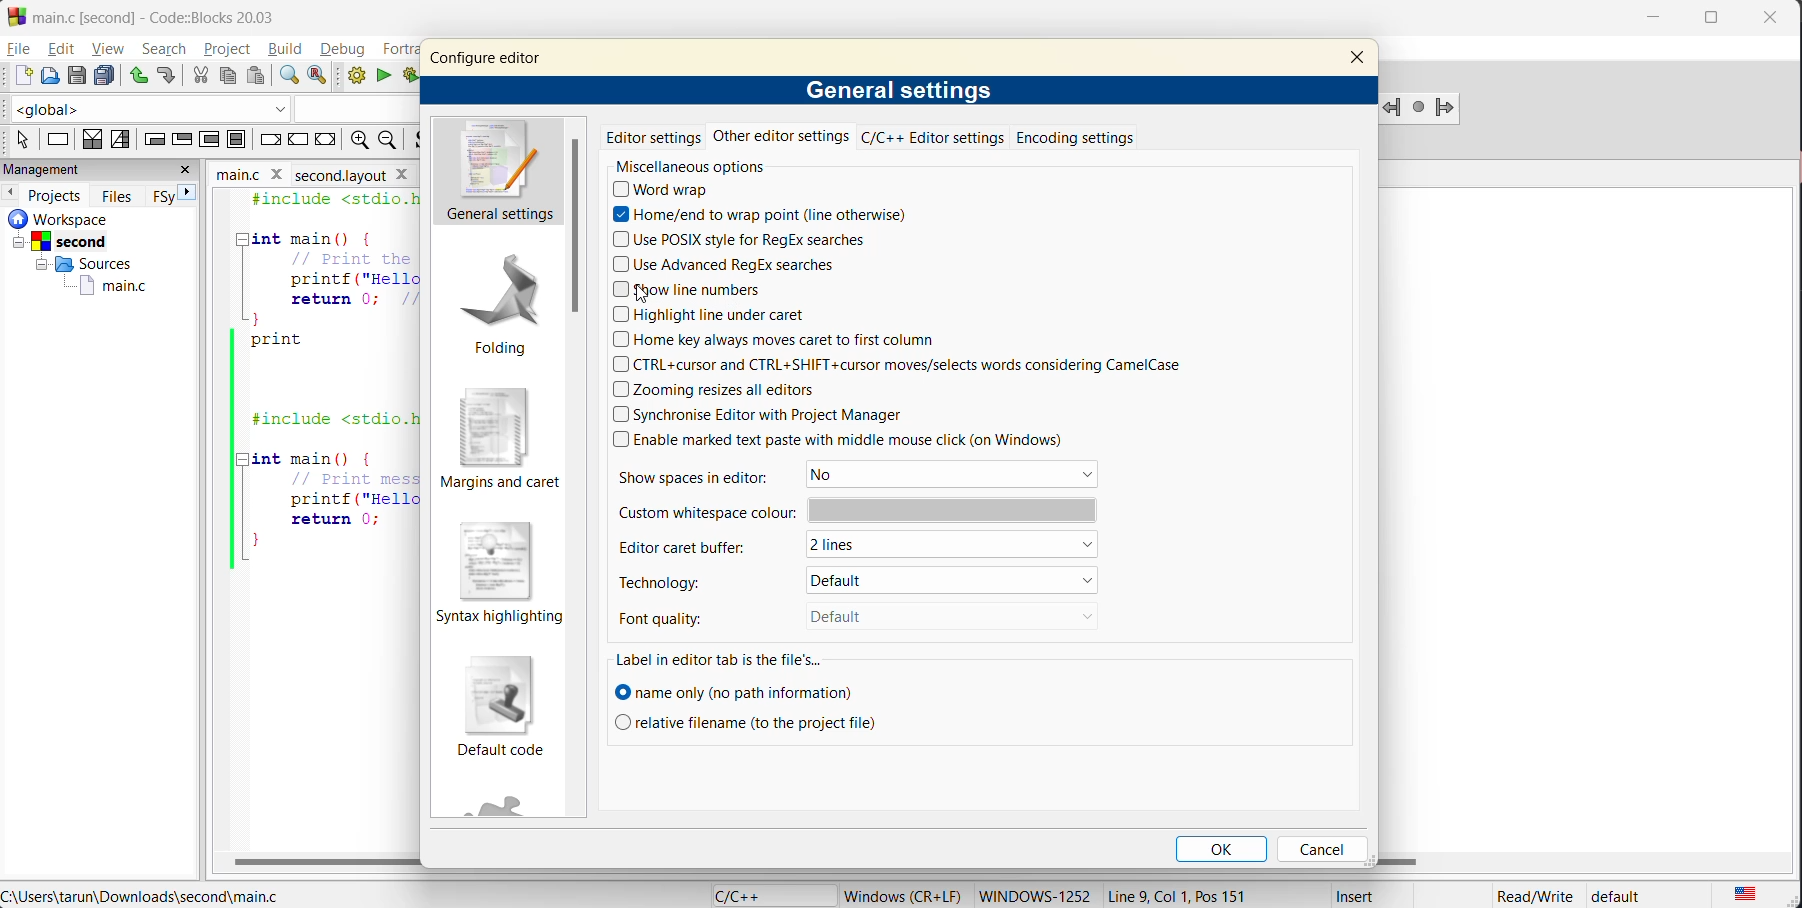 This screenshot has height=908, width=1802. Describe the element at coordinates (78, 239) in the screenshot. I see `Second` at that location.